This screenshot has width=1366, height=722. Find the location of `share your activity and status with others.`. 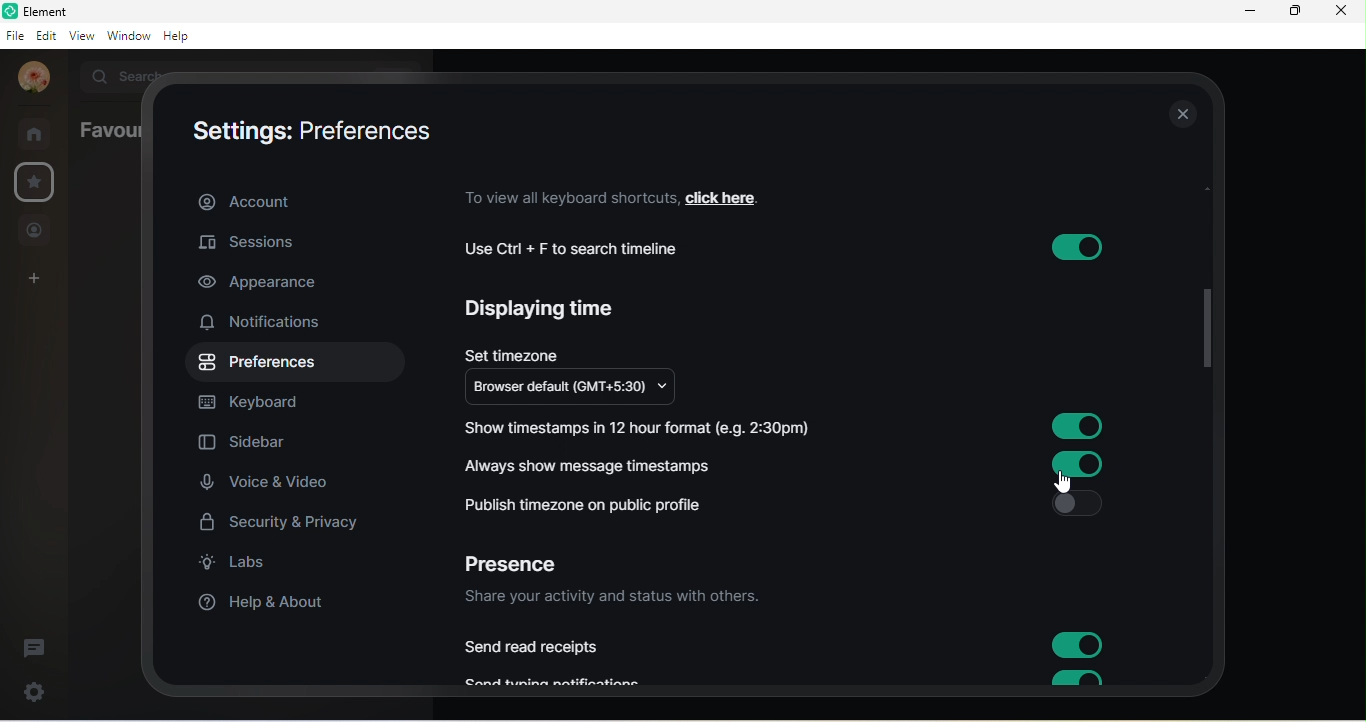

share your activity and status with others. is located at coordinates (619, 598).